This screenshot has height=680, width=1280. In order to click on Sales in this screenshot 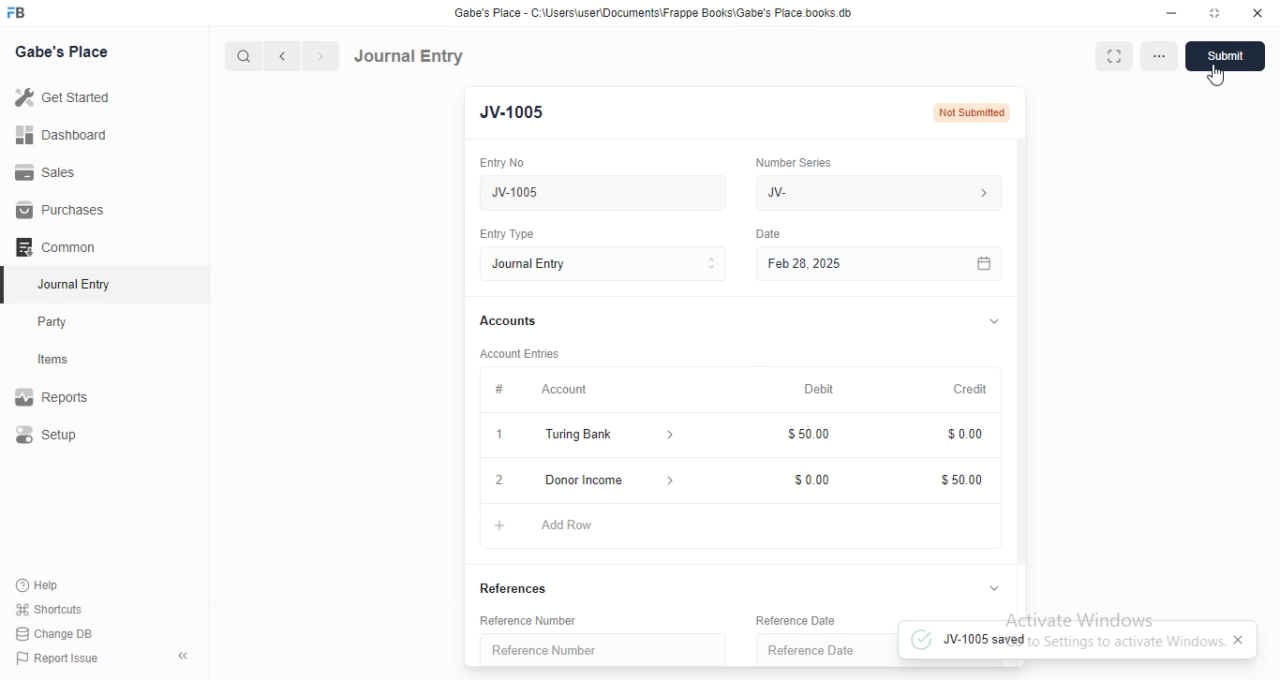, I will do `click(64, 171)`.